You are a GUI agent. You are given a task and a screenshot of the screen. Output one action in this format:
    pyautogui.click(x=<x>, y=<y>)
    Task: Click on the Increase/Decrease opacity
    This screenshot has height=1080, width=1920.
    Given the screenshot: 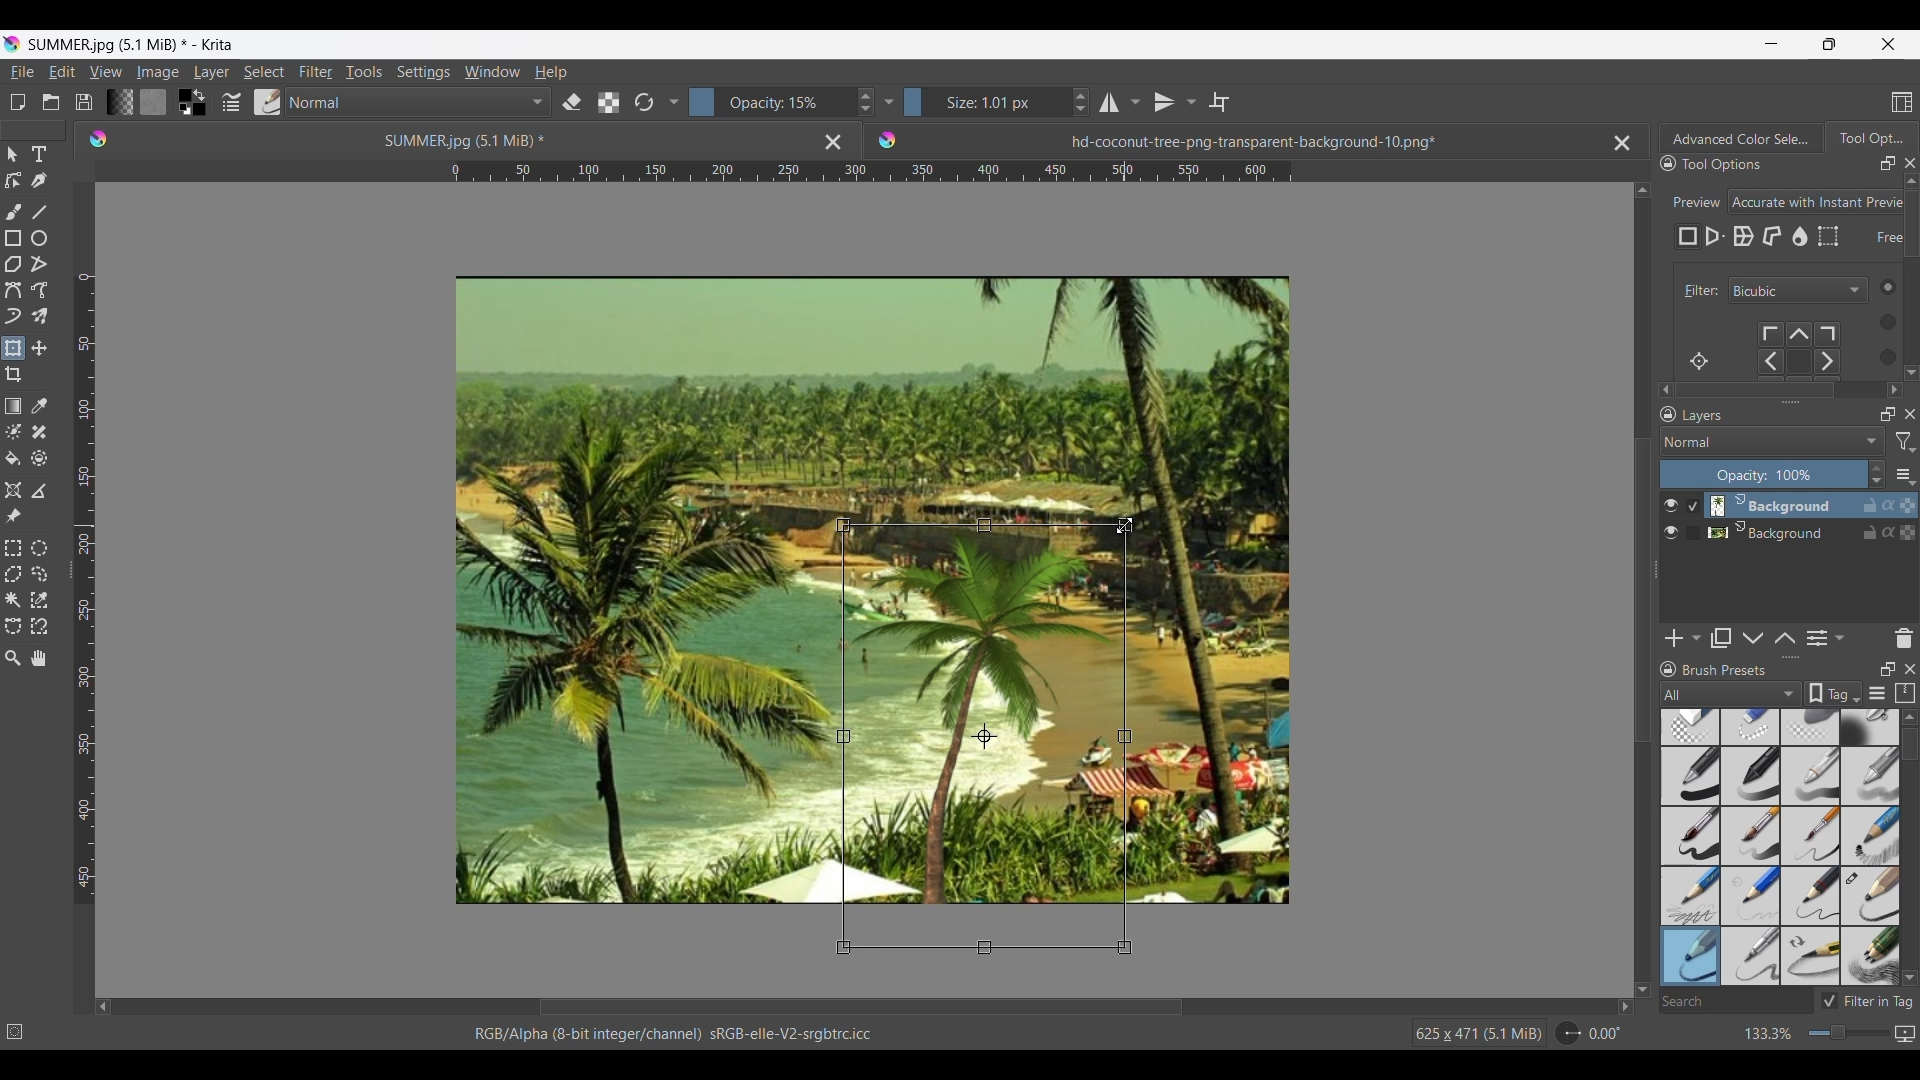 What is the action you would take?
    pyautogui.click(x=1773, y=474)
    